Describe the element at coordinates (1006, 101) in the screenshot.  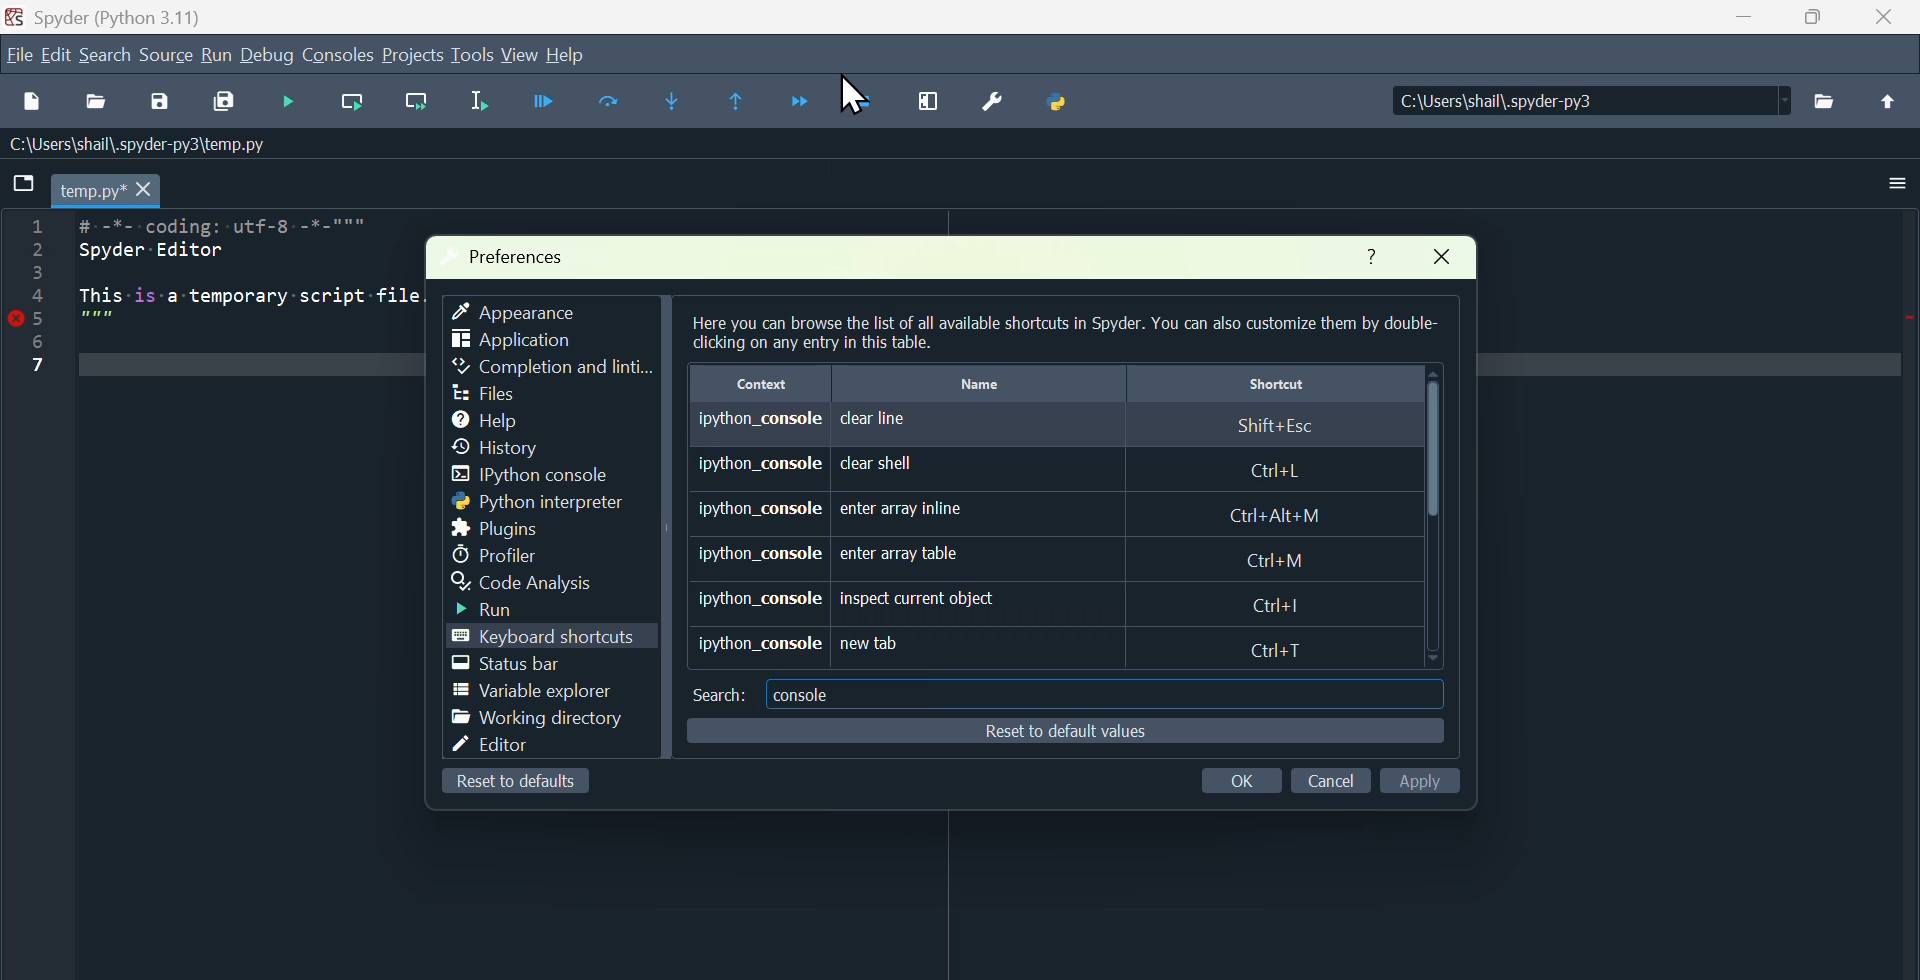
I see `Preferences` at that location.